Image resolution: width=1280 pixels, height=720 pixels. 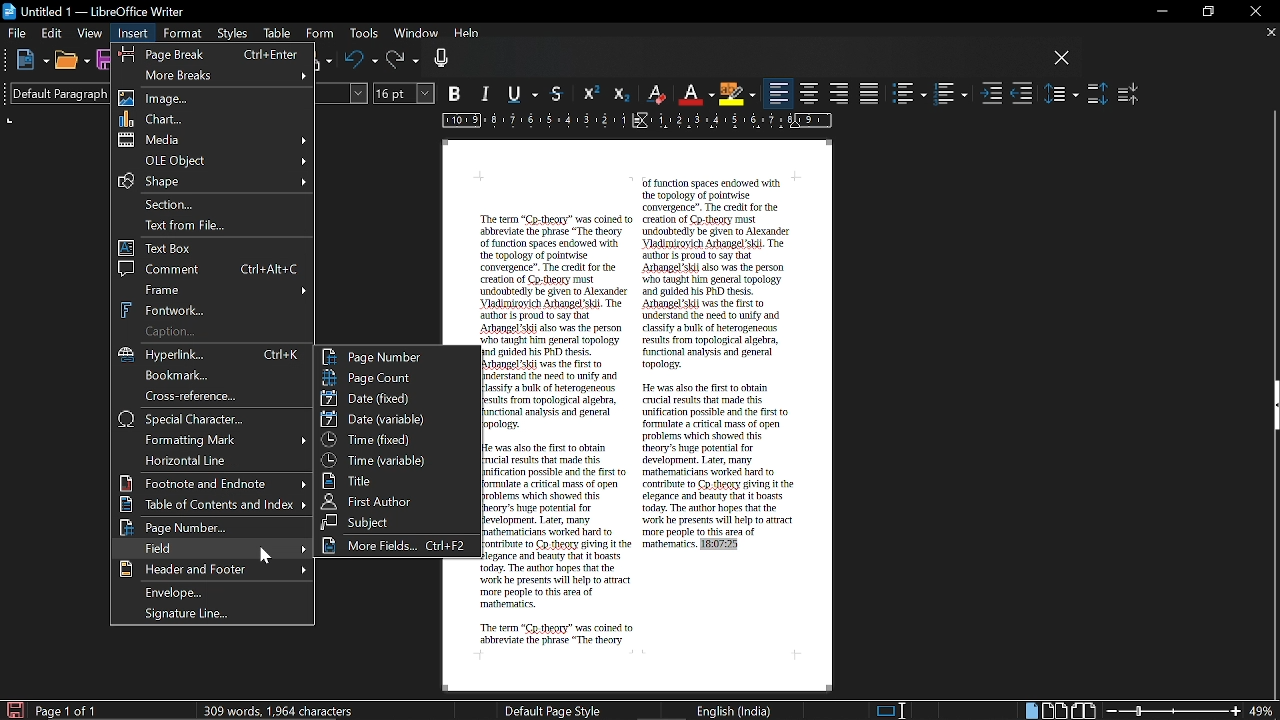 What do you see at coordinates (209, 548) in the screenshot?
I see `Find` at bounding box center [209, 548].